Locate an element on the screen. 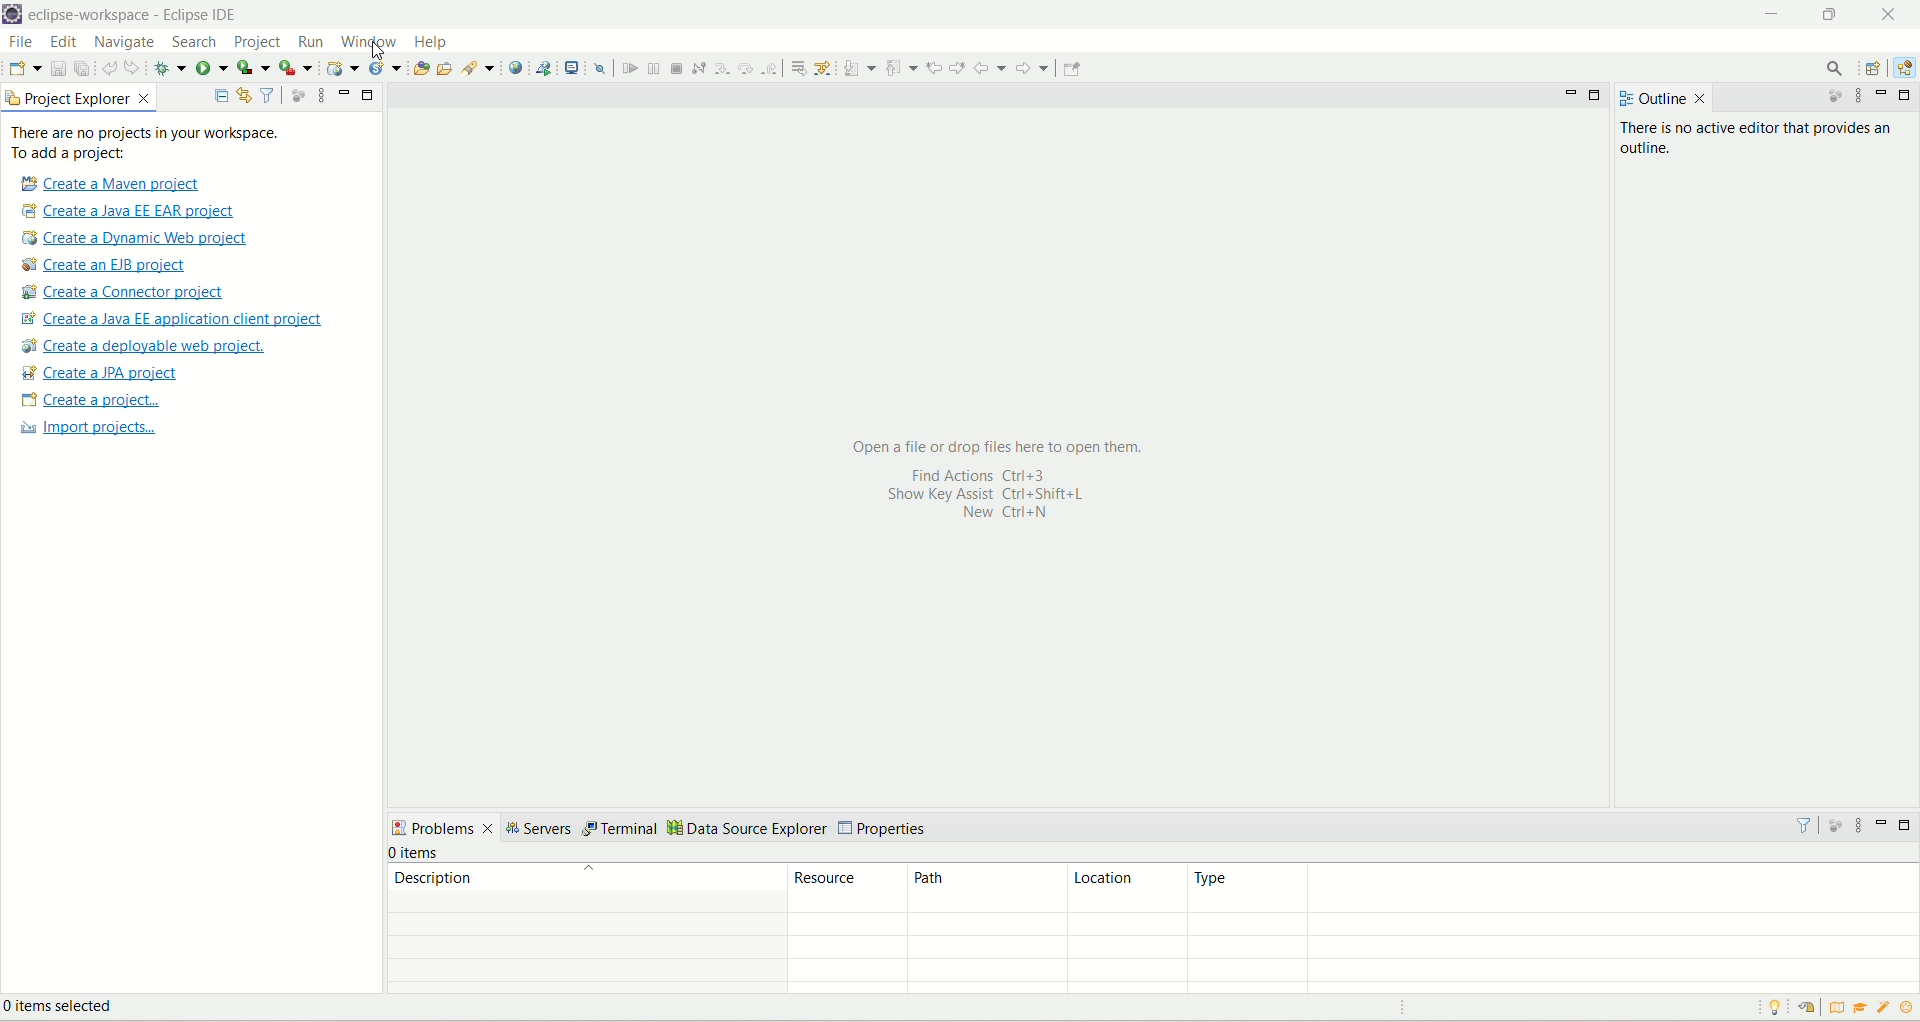  0 items is located at coordinates (416, 853).